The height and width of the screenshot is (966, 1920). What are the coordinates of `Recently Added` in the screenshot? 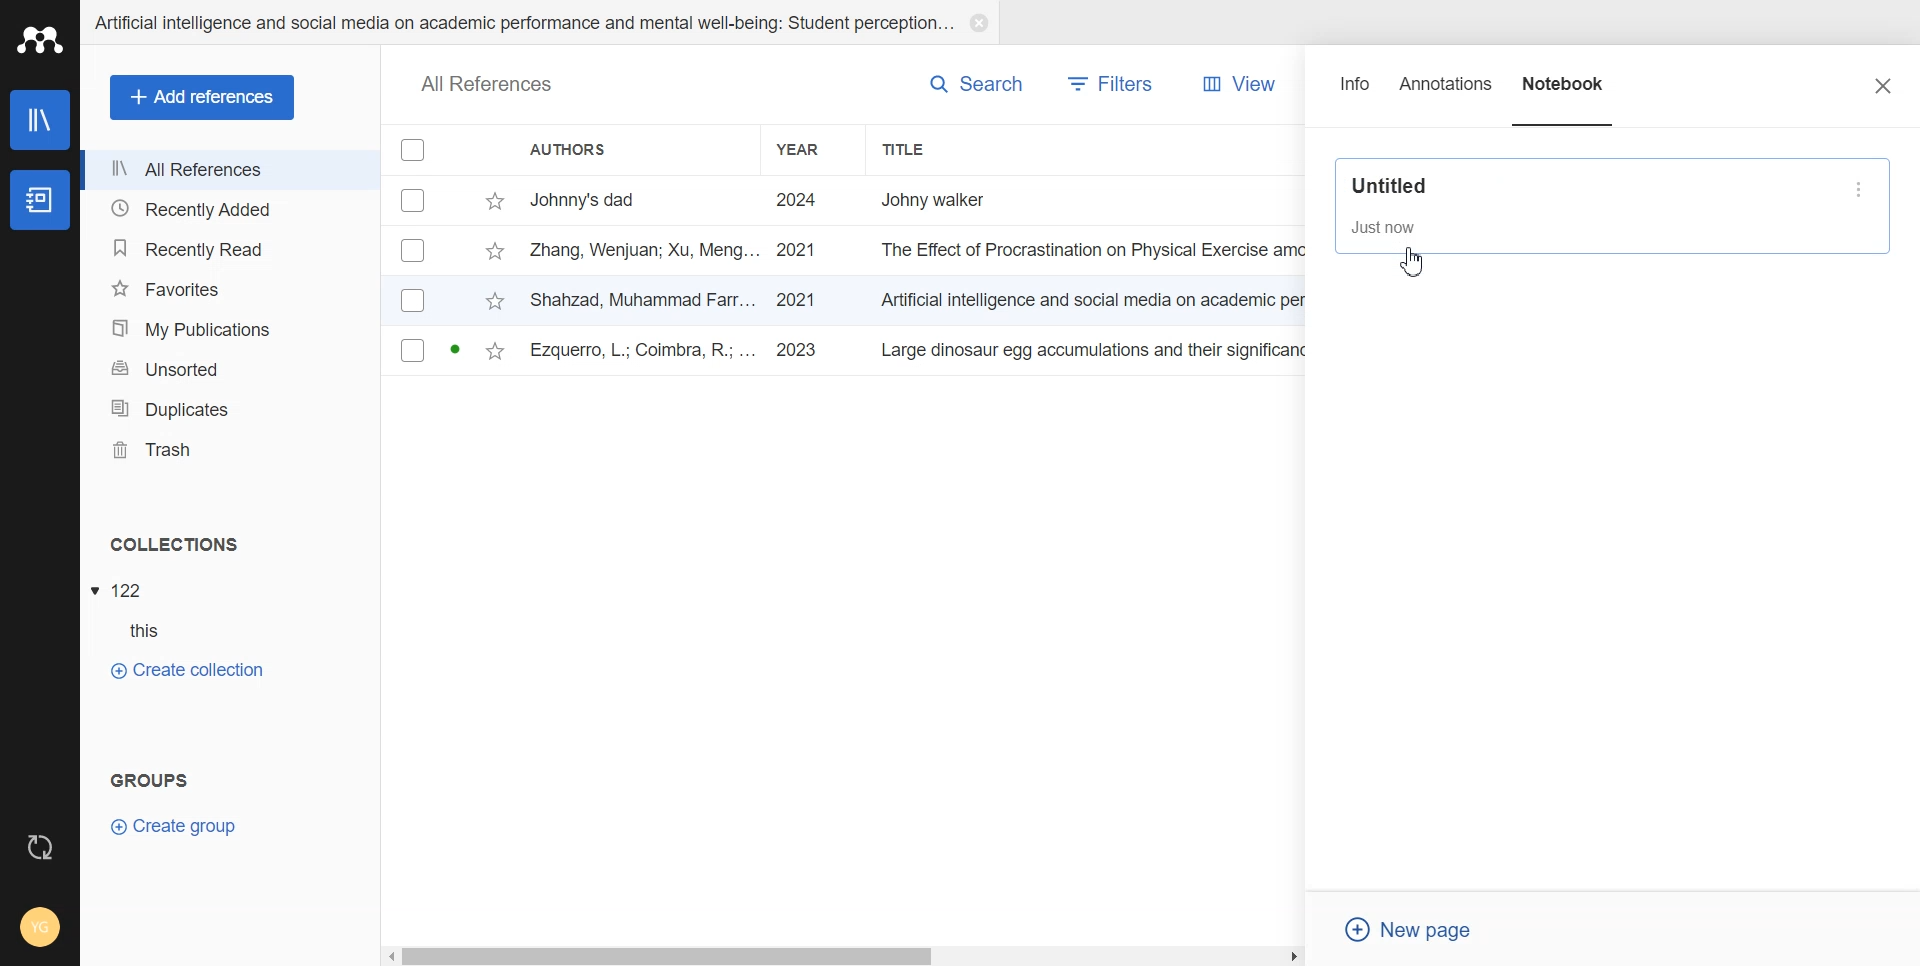 It's located at (229, 207).